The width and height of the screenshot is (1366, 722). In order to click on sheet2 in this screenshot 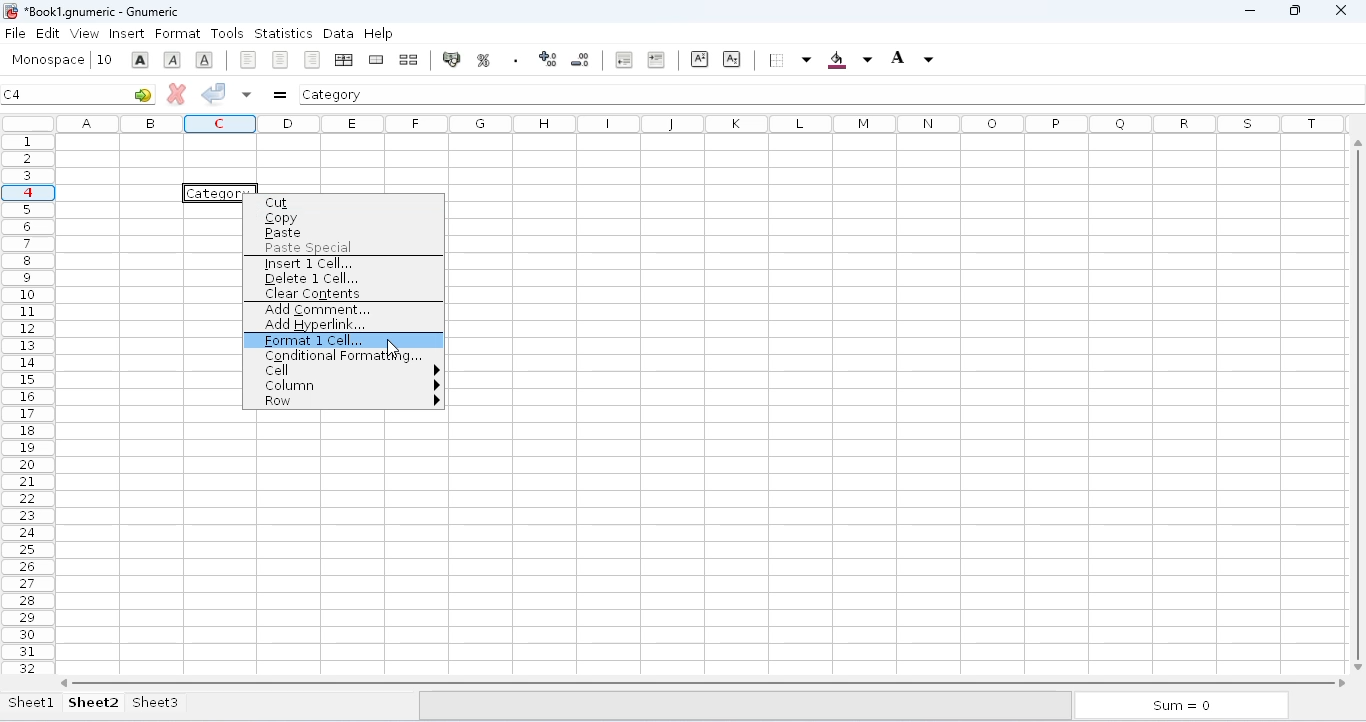, I will do `click(94, 702)`.